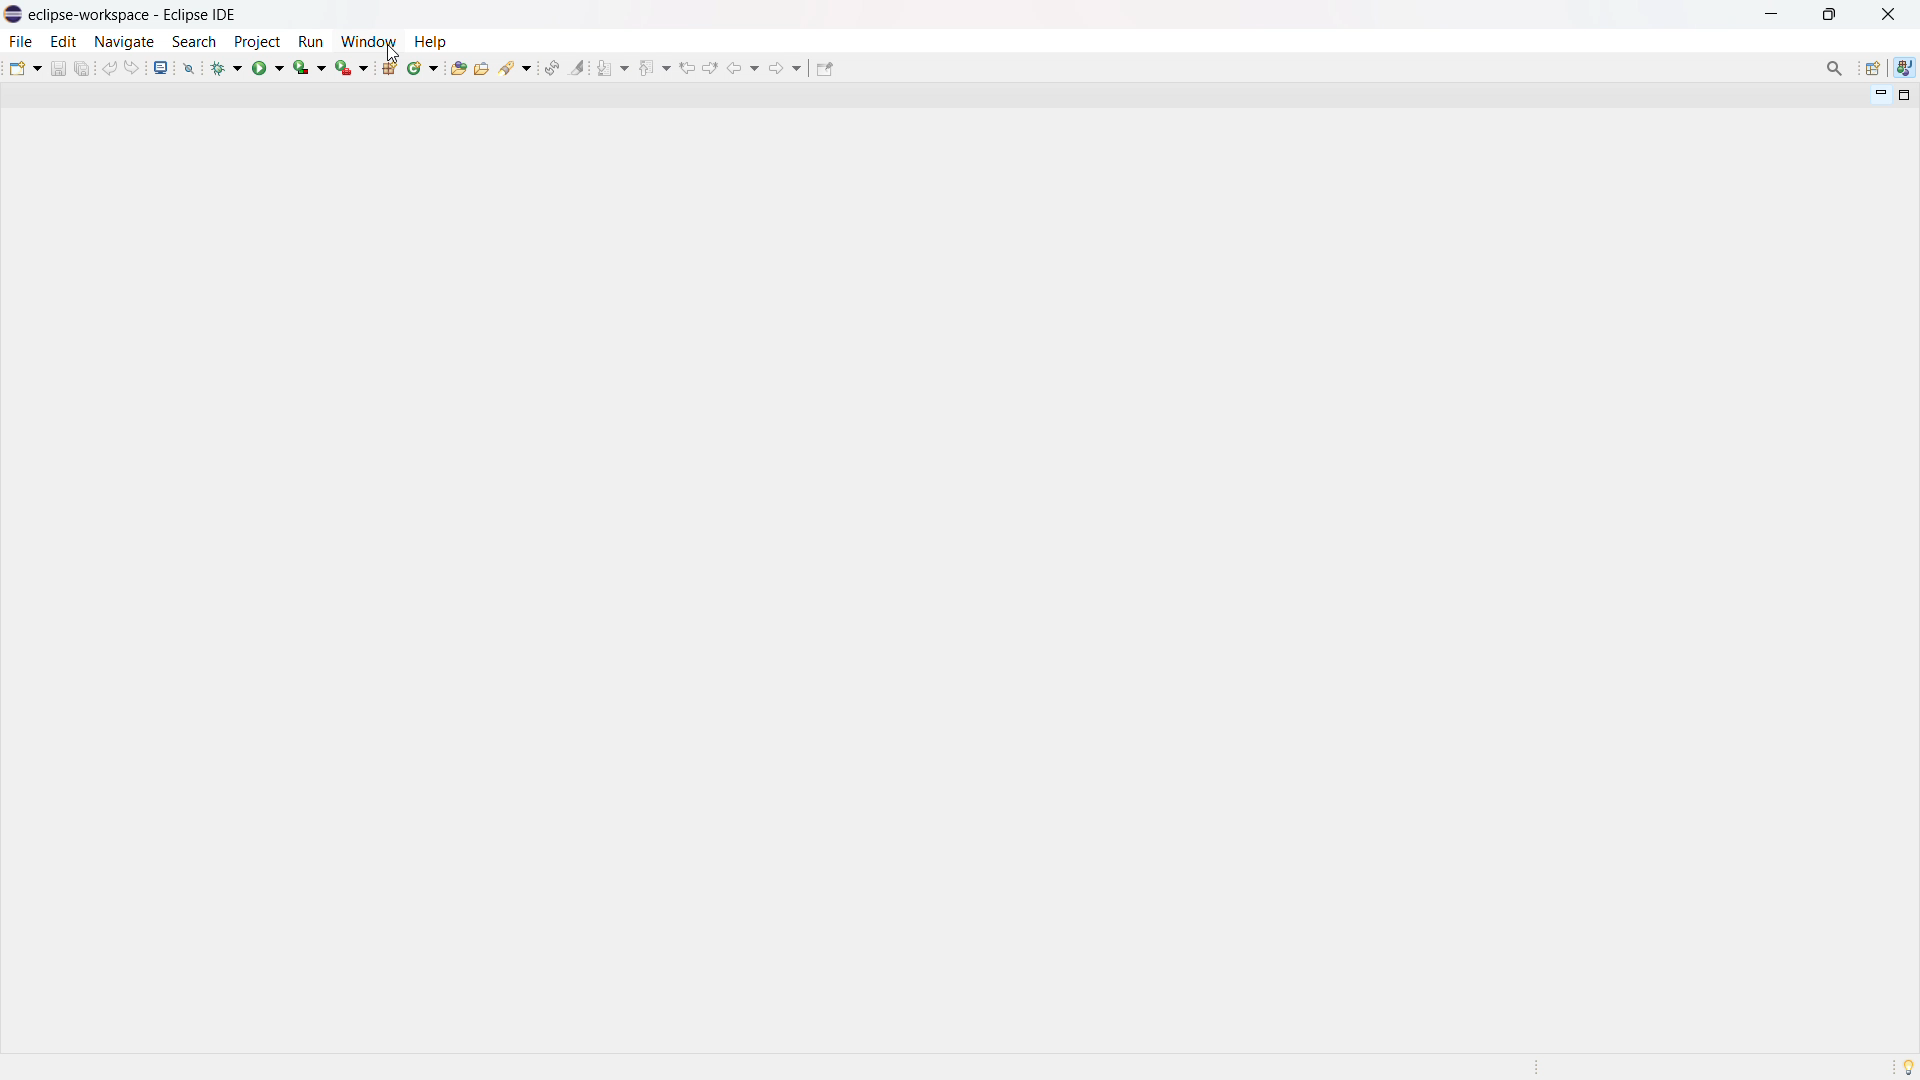 The image size is (1920, 1080). What do you see at coordinates (654, 67) in the screenshot?
I see `previous annotation` at bounding box center [654, 67].